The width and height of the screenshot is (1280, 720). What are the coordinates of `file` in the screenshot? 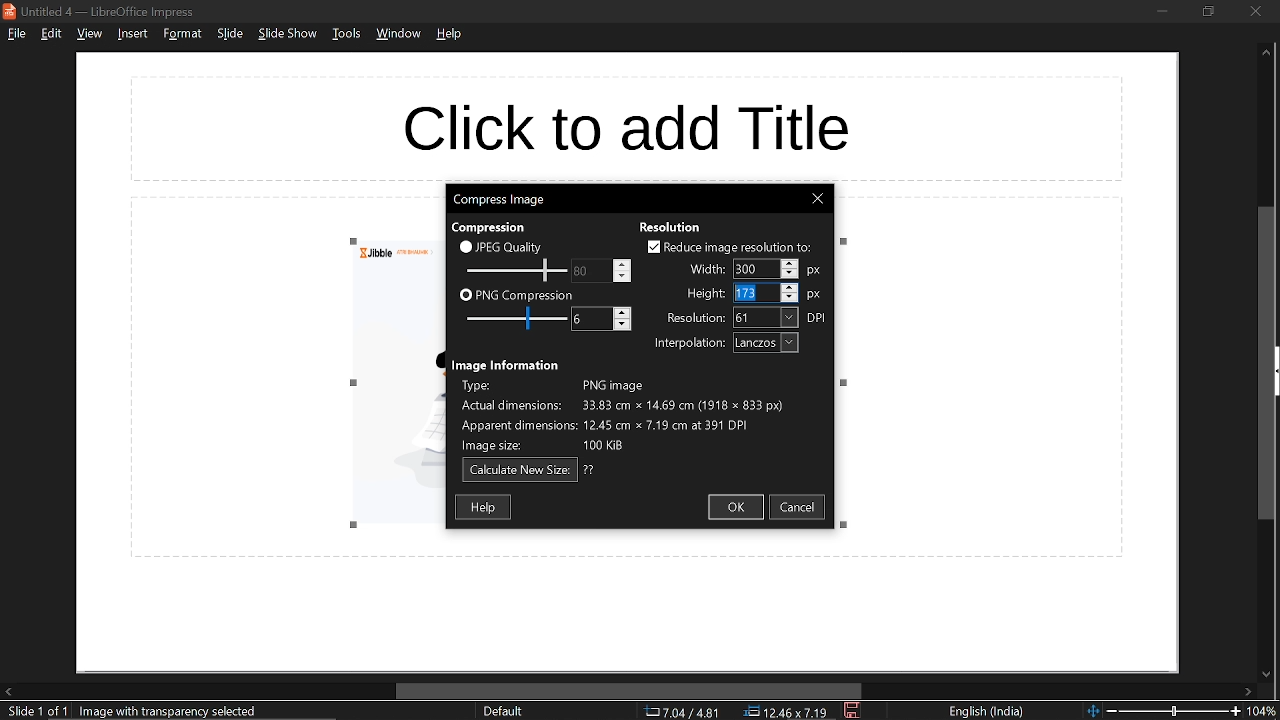 It's located at (16, 35).